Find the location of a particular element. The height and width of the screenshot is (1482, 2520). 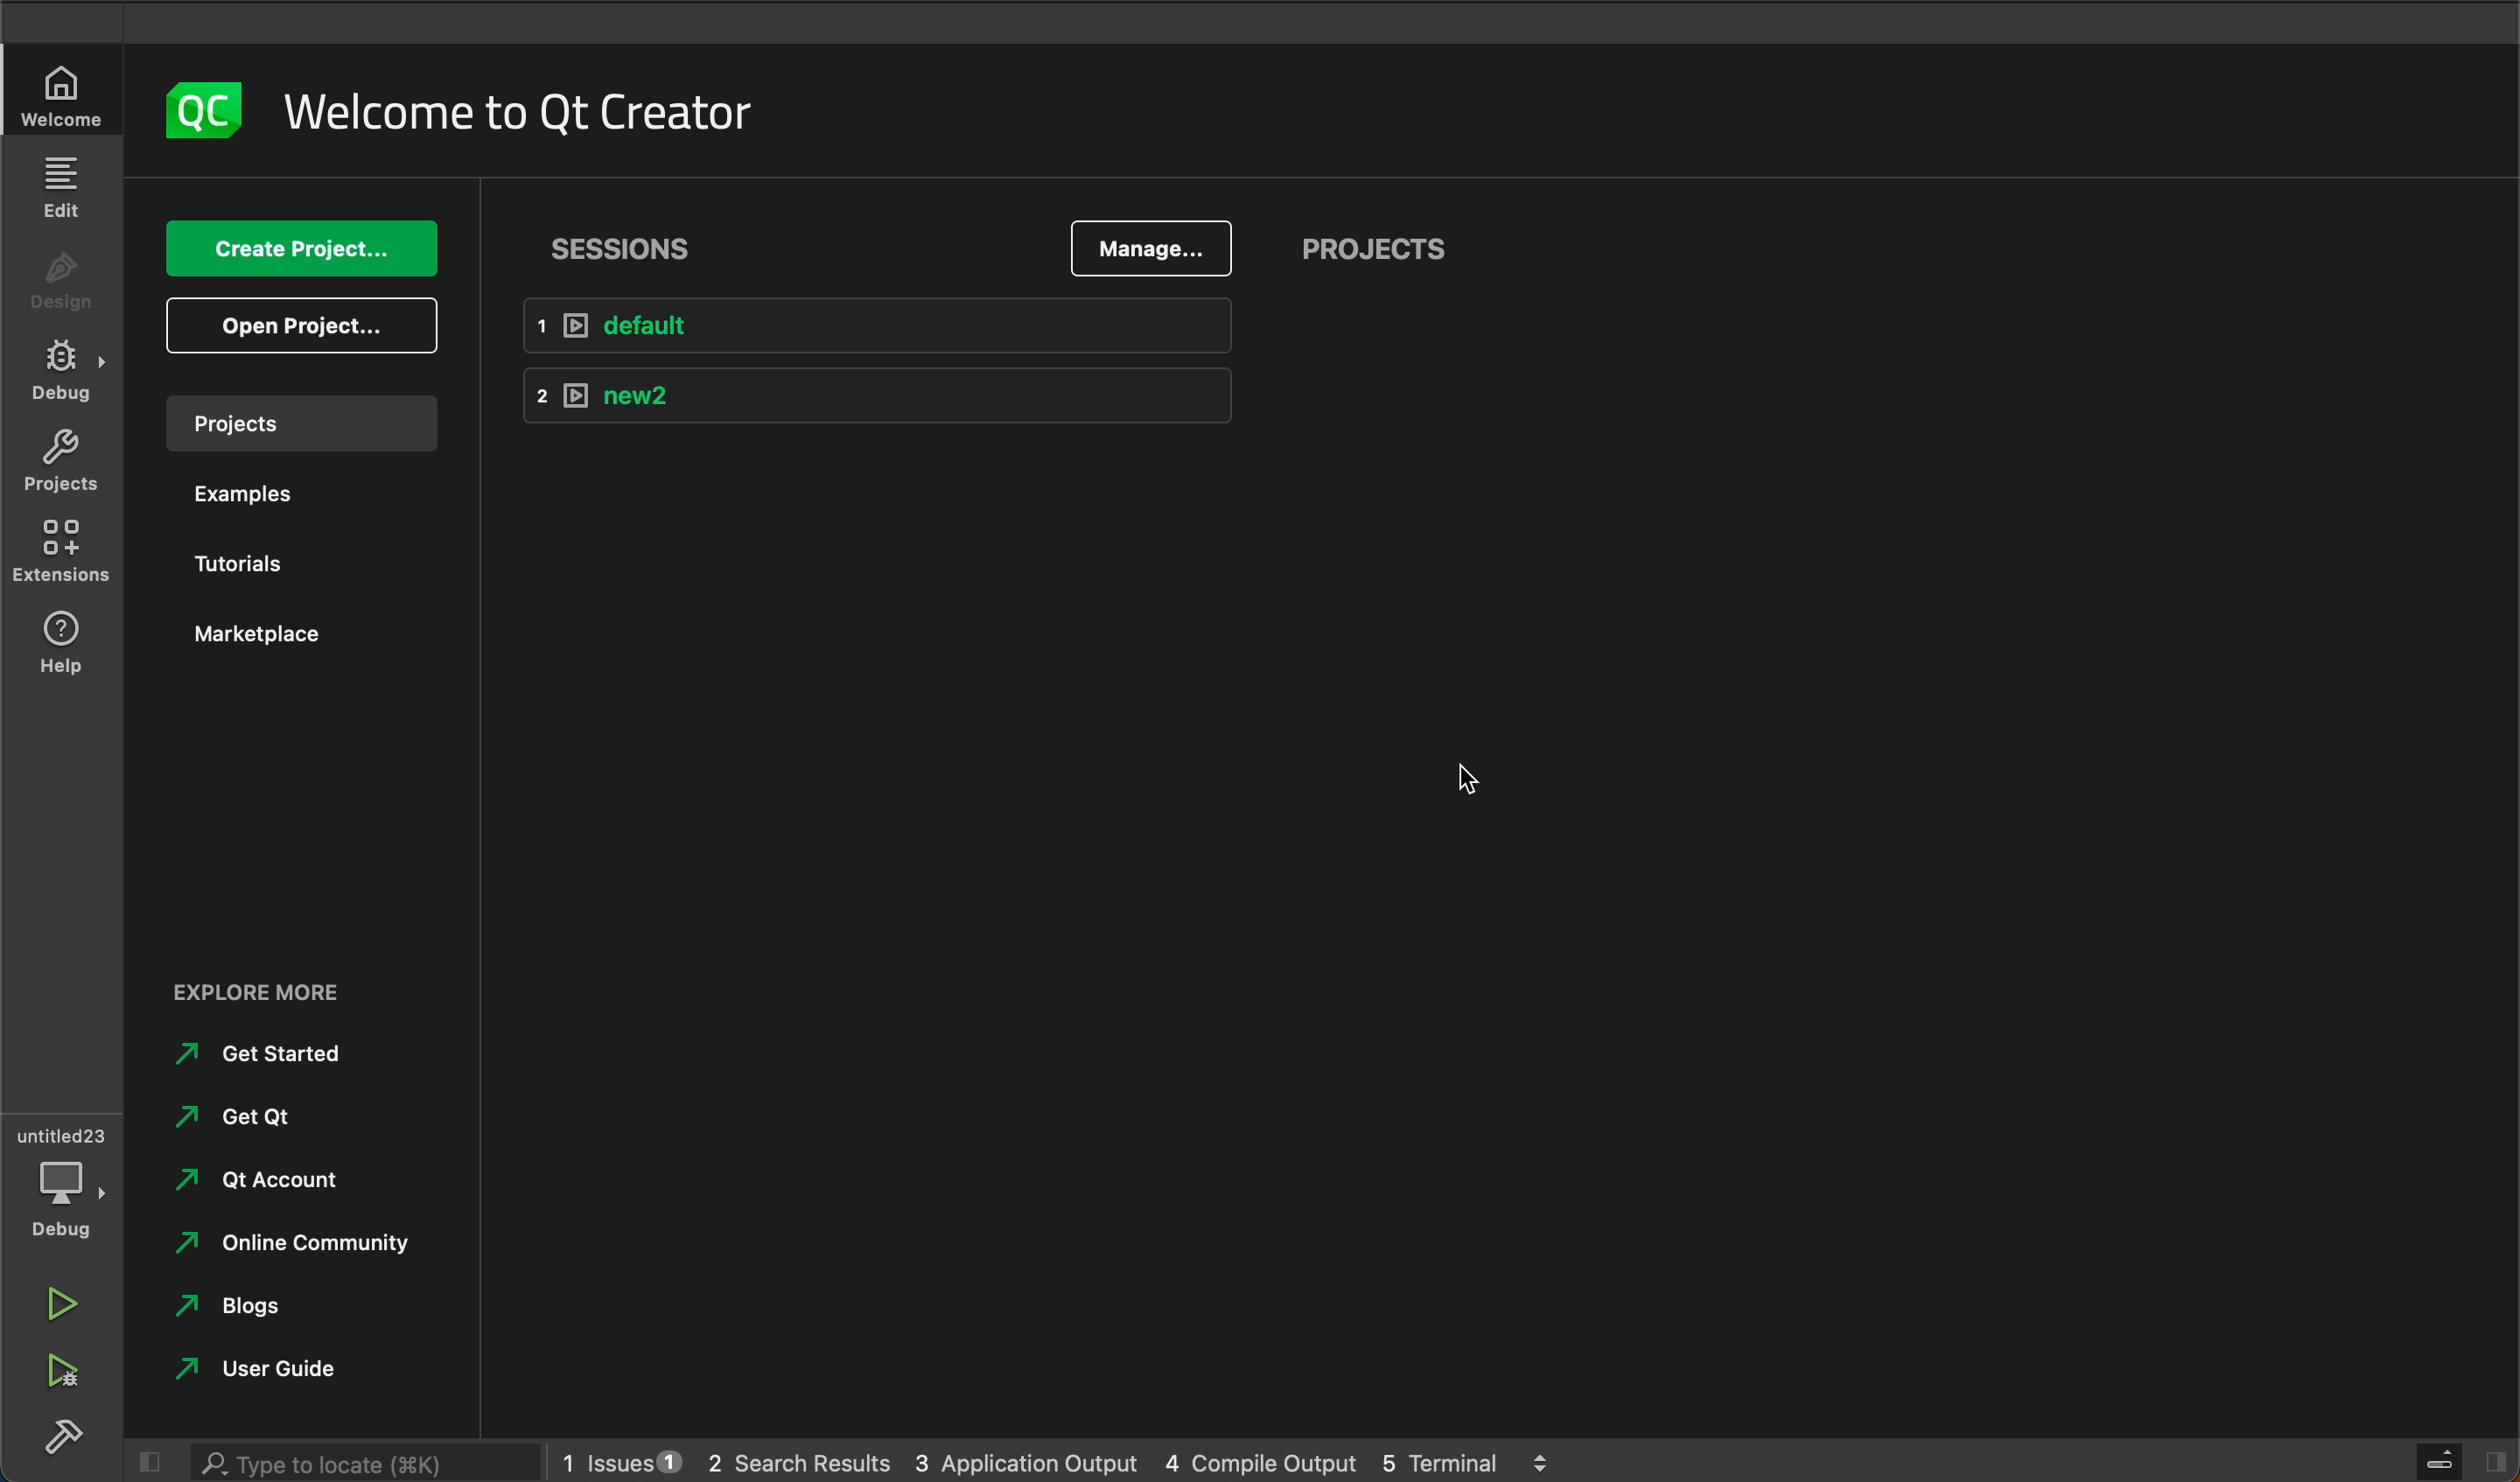

qt account is located at coordinates (276, 1177).